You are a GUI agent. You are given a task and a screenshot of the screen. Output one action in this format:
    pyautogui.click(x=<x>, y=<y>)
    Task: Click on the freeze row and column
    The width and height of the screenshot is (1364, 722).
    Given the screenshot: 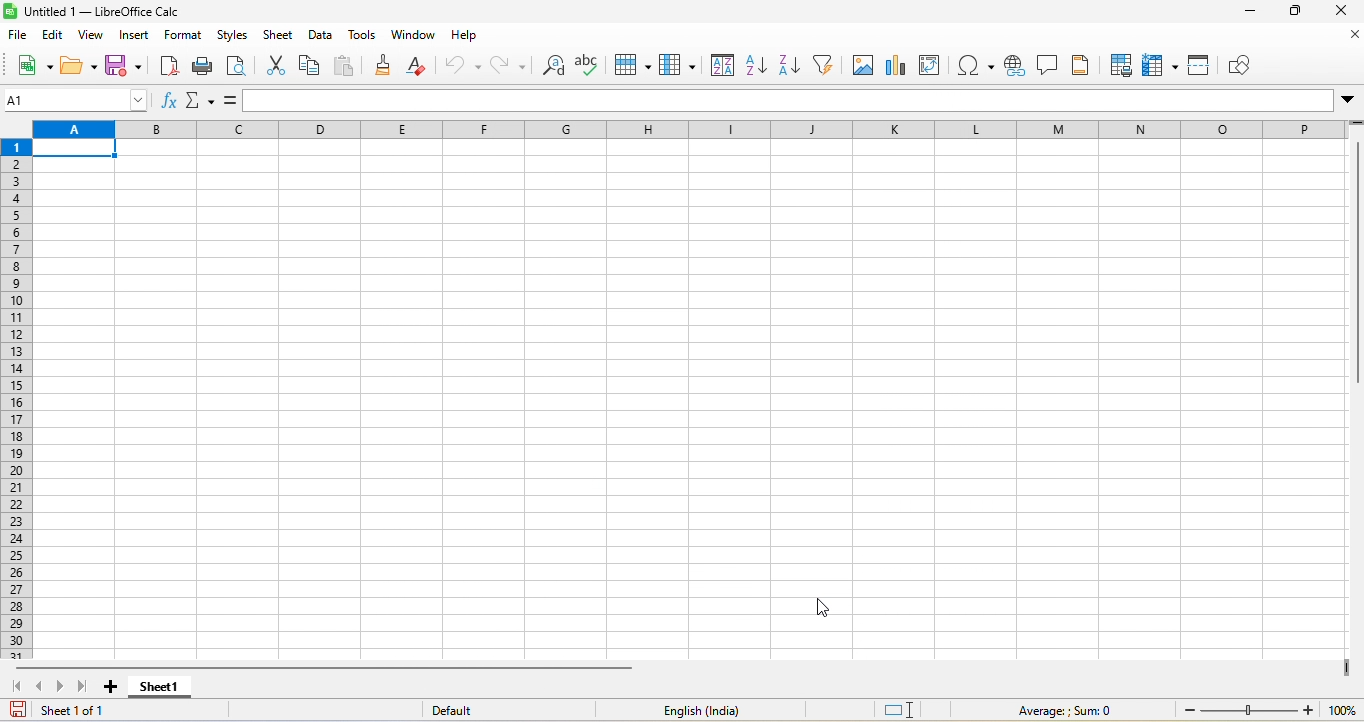 What is the action you would take?
    pyautogui.click(x=1158, y=63)
    